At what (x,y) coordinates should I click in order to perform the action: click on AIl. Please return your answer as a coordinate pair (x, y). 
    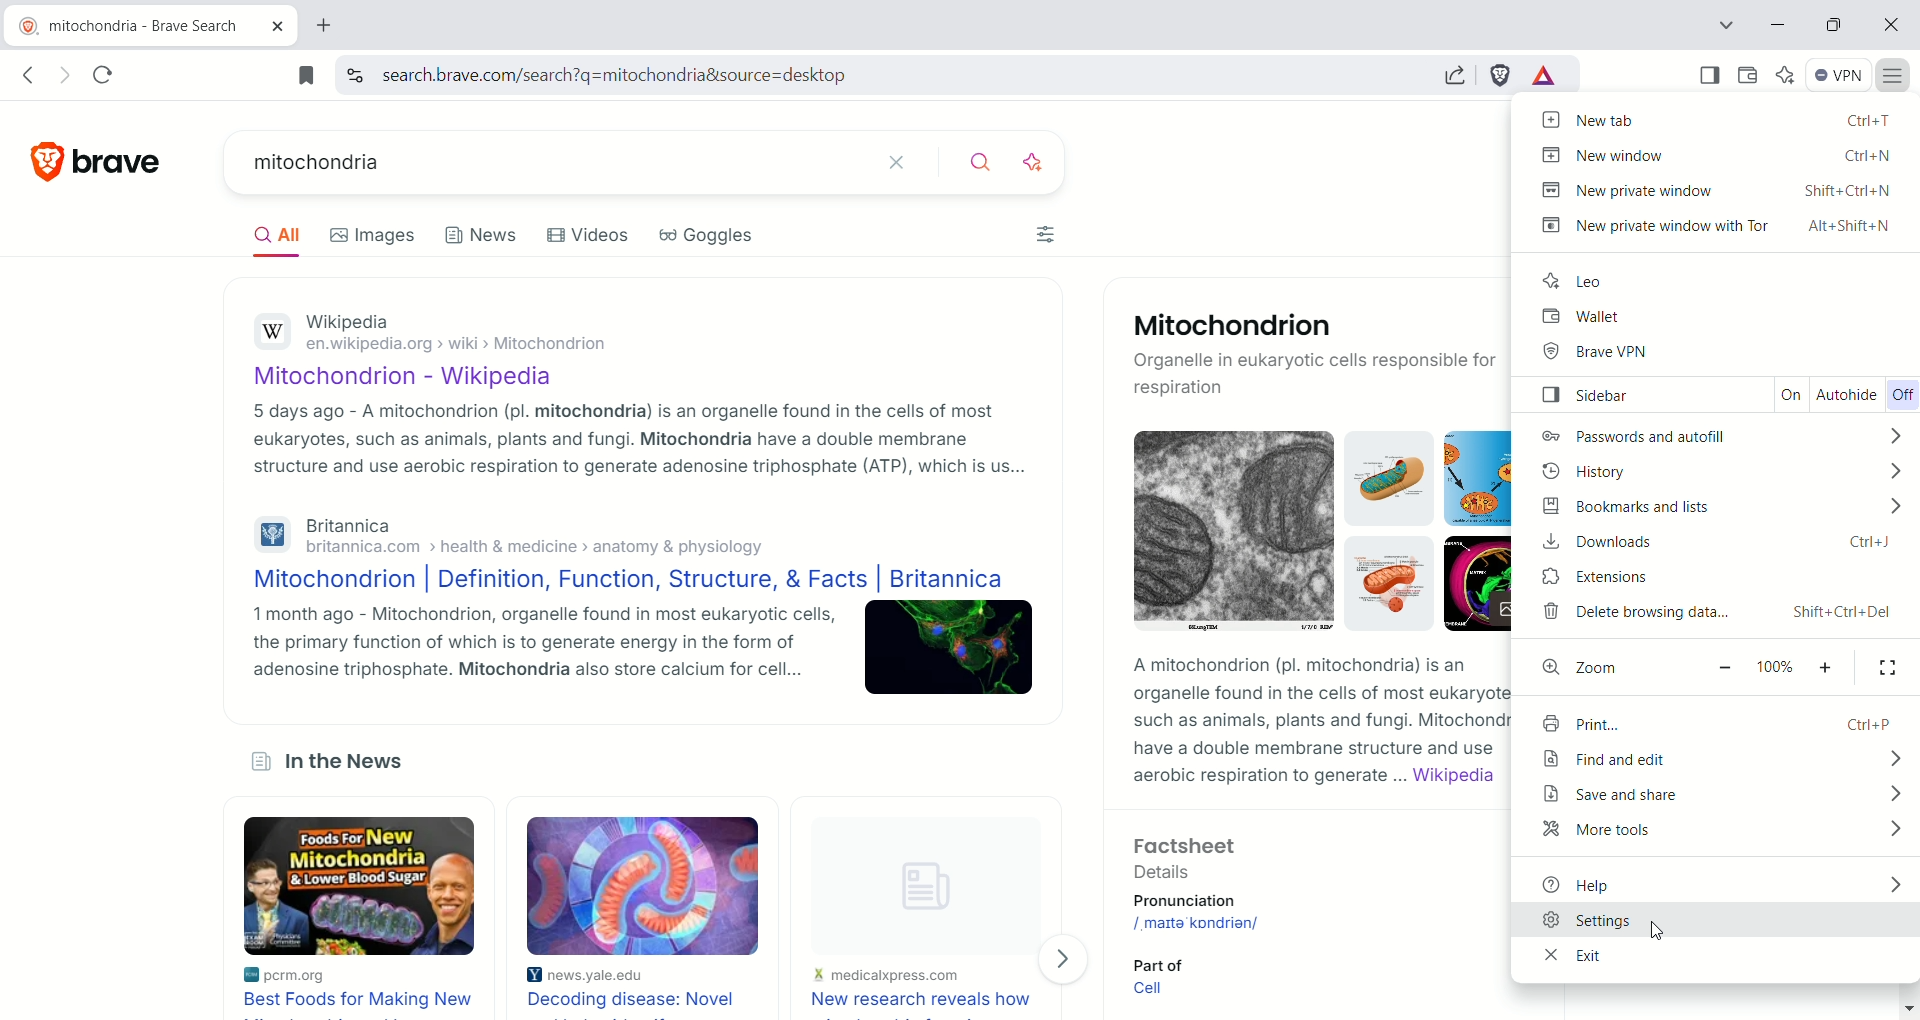
    Looking at the image, I should click on (264, 238).